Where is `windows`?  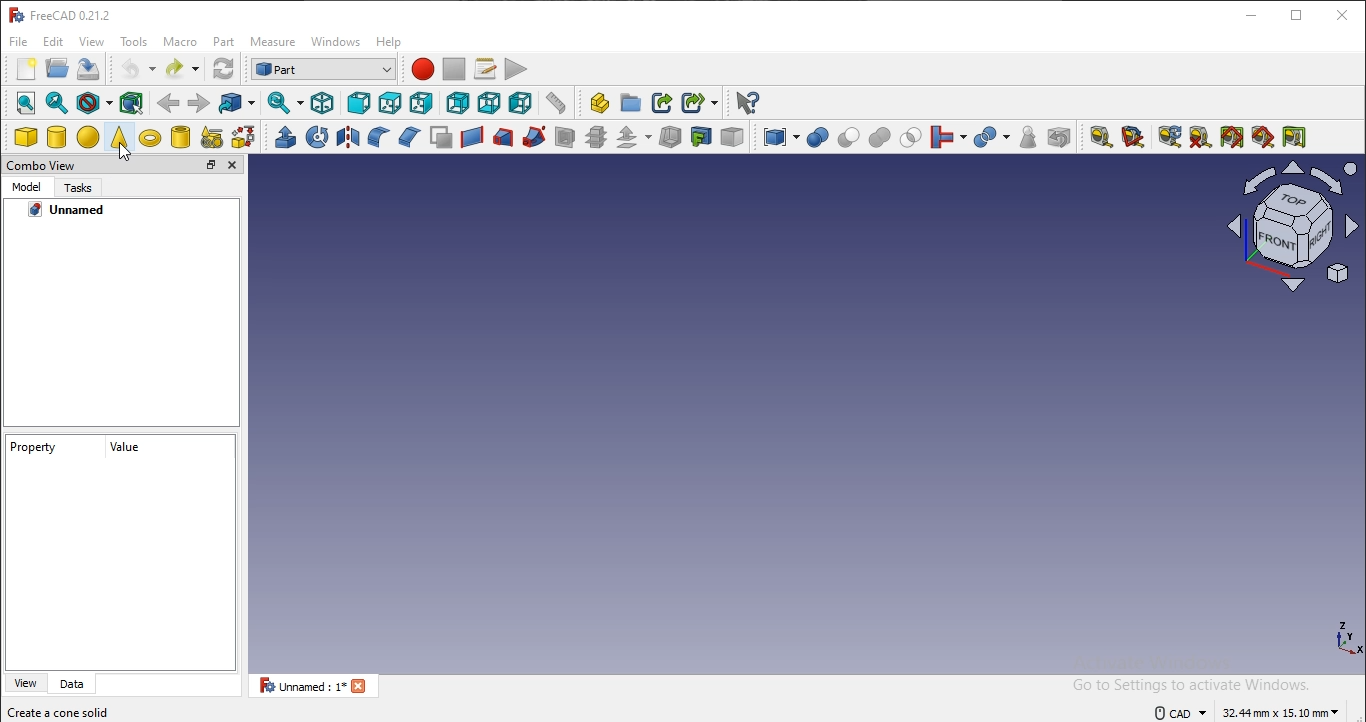 windows is located at coordinates (336, 42).